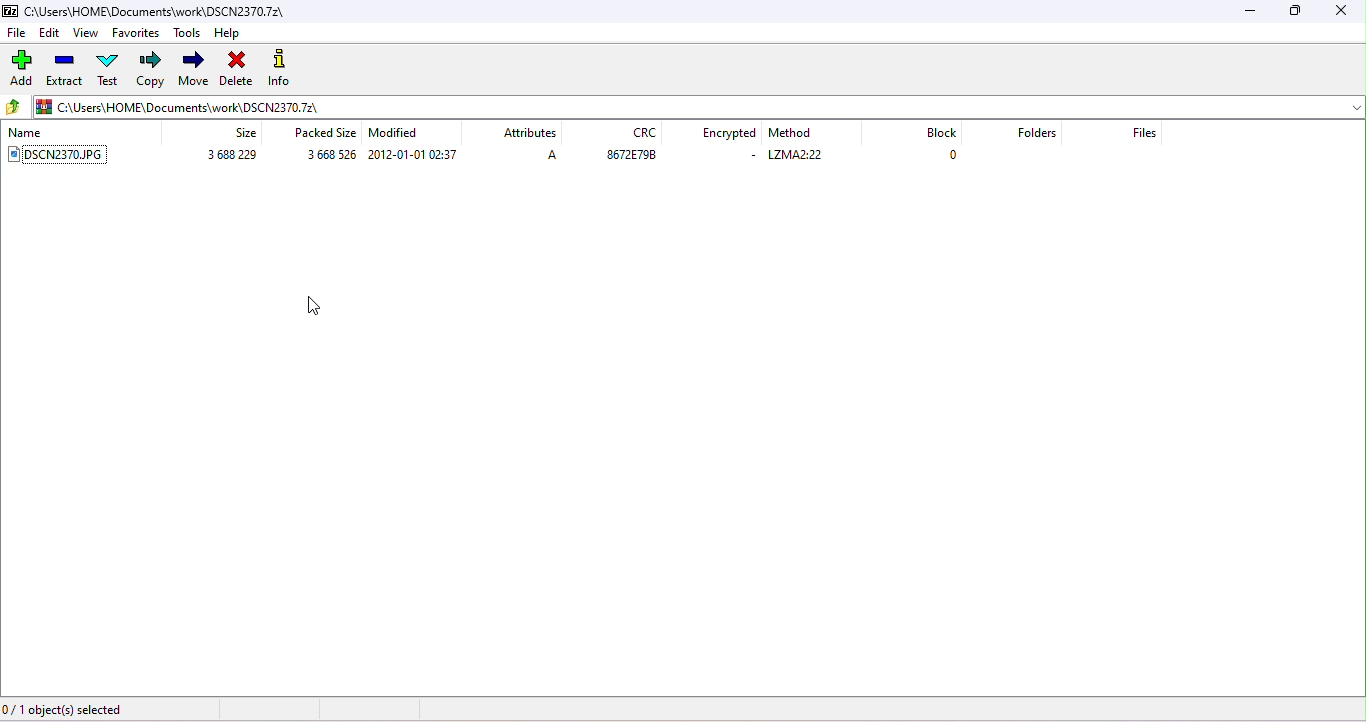  Describe the element at coordinates (732, 135) in the screenshot. I see `encrypted` at that location.